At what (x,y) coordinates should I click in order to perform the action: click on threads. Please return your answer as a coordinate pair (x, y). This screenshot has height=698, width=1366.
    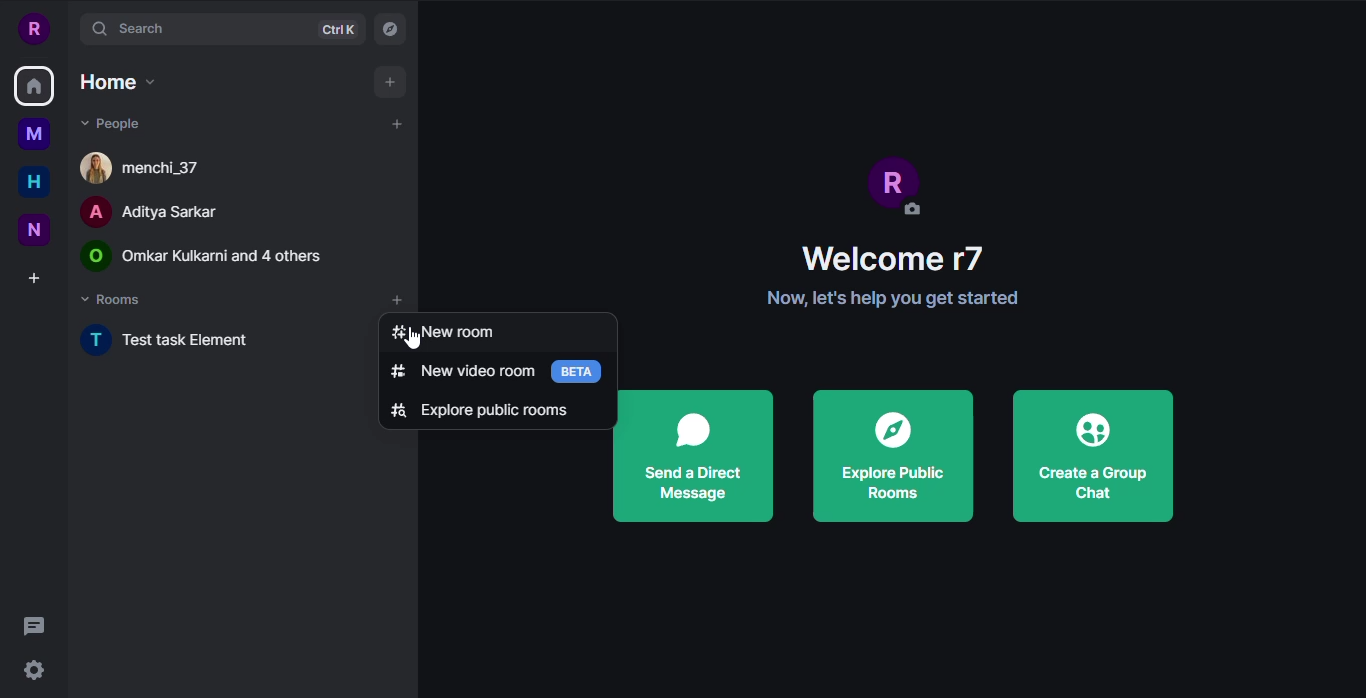
    Looking at the image, I should click on (39, 626).